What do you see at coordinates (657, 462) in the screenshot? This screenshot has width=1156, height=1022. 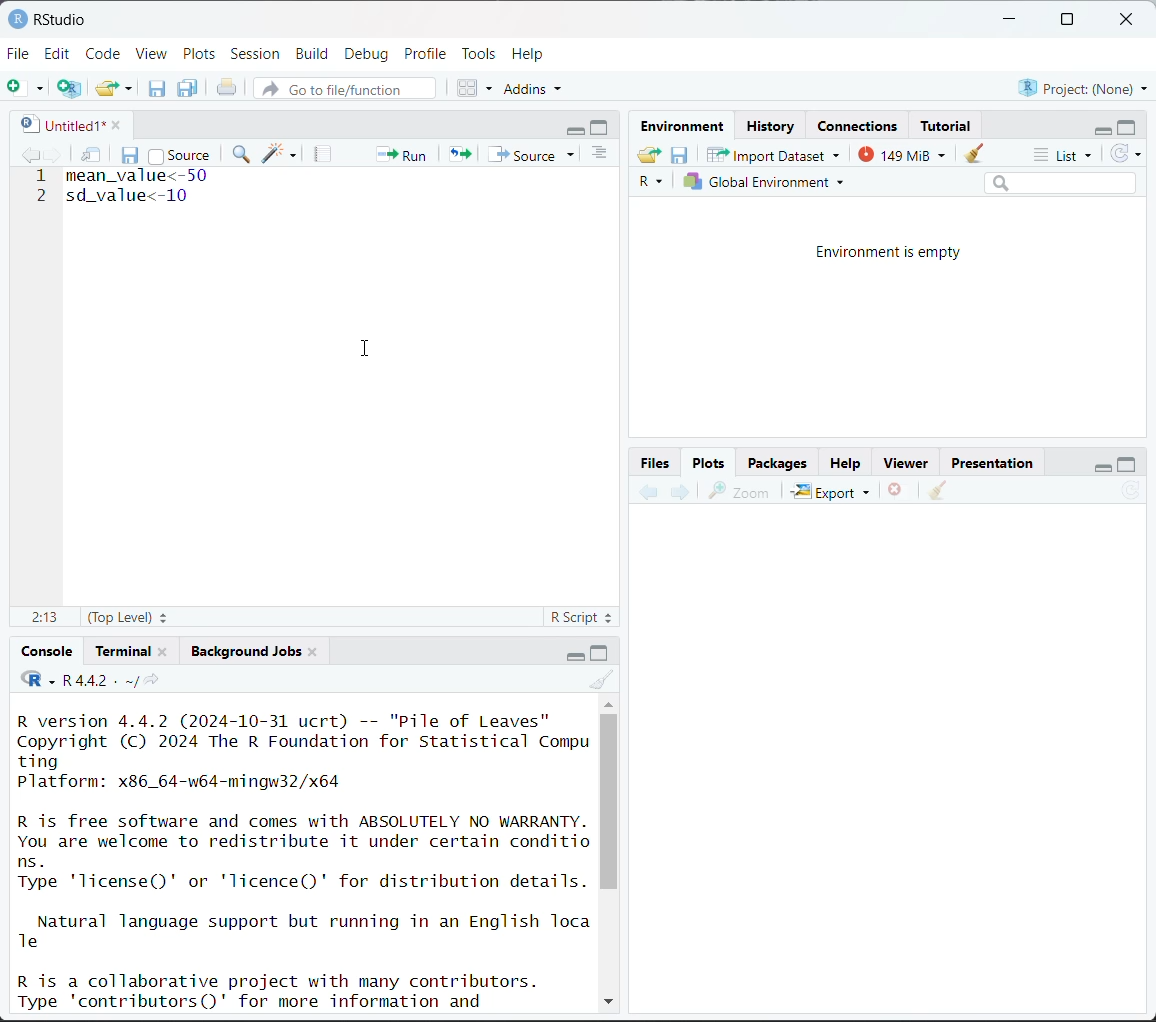 I see `` at bounding box center [657, 462].